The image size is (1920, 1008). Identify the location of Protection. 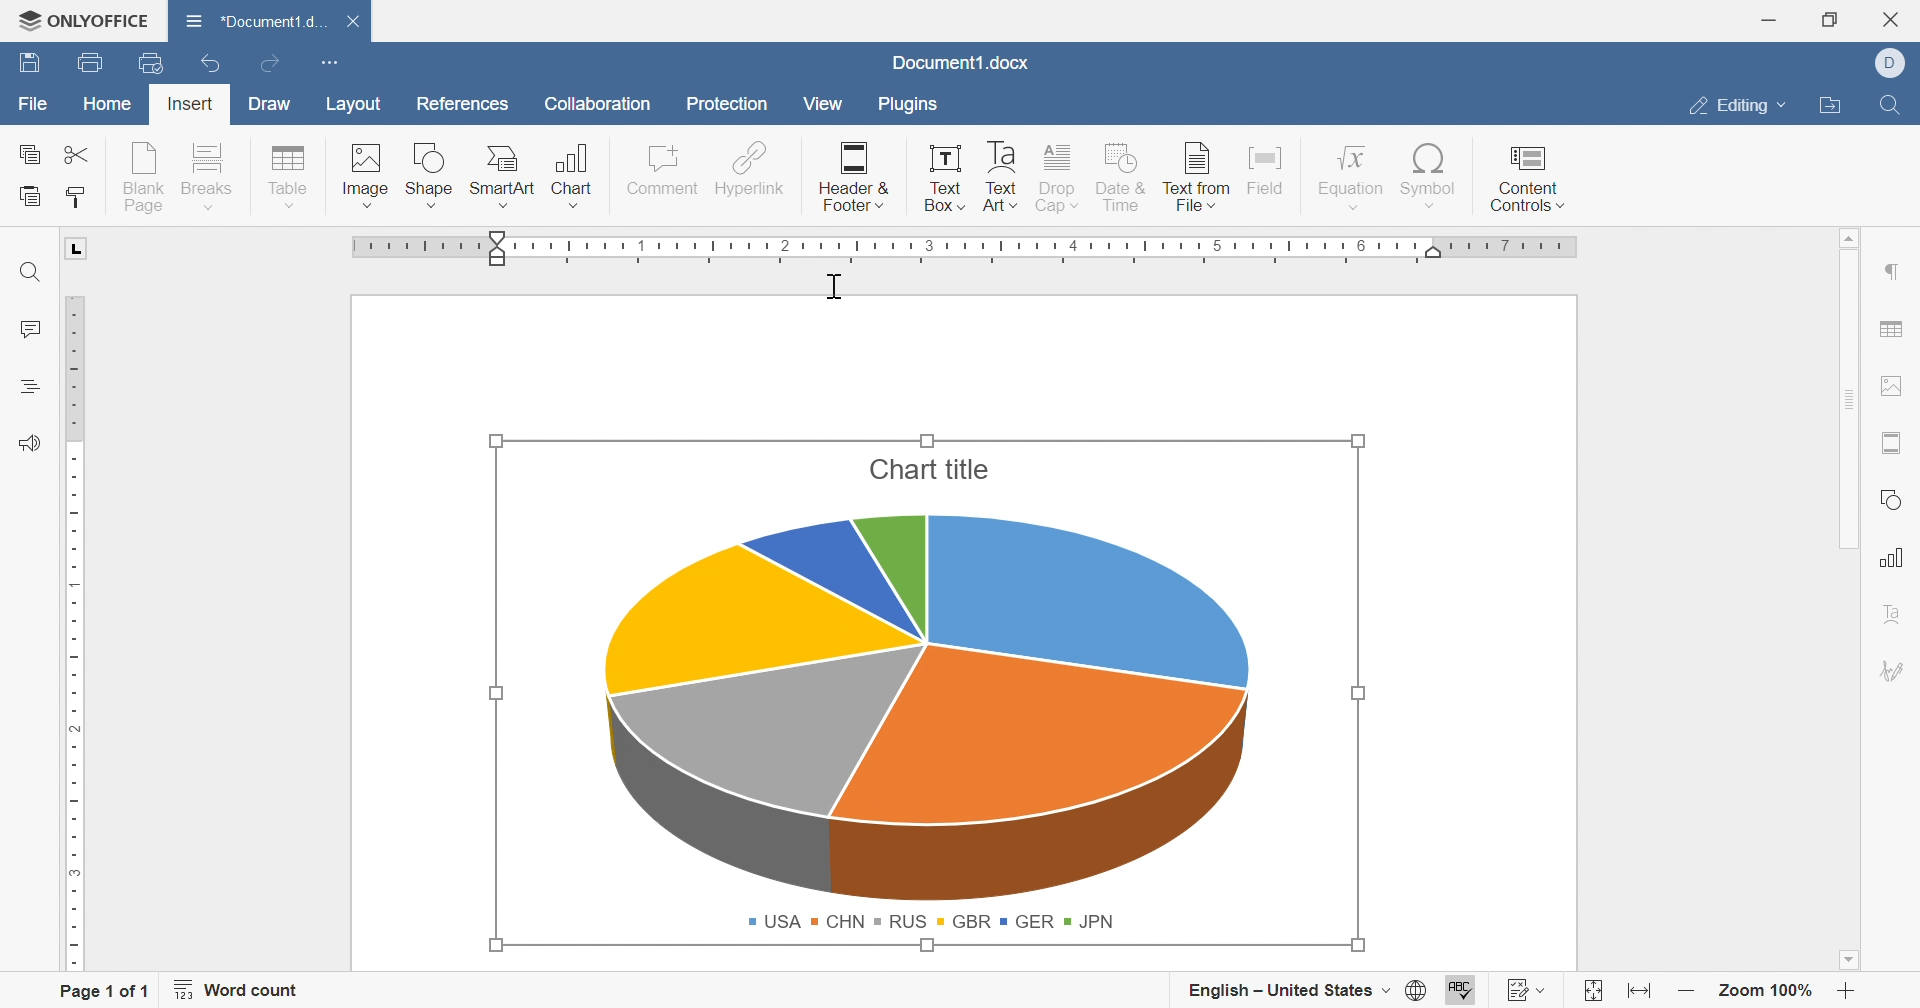
(730, 105).